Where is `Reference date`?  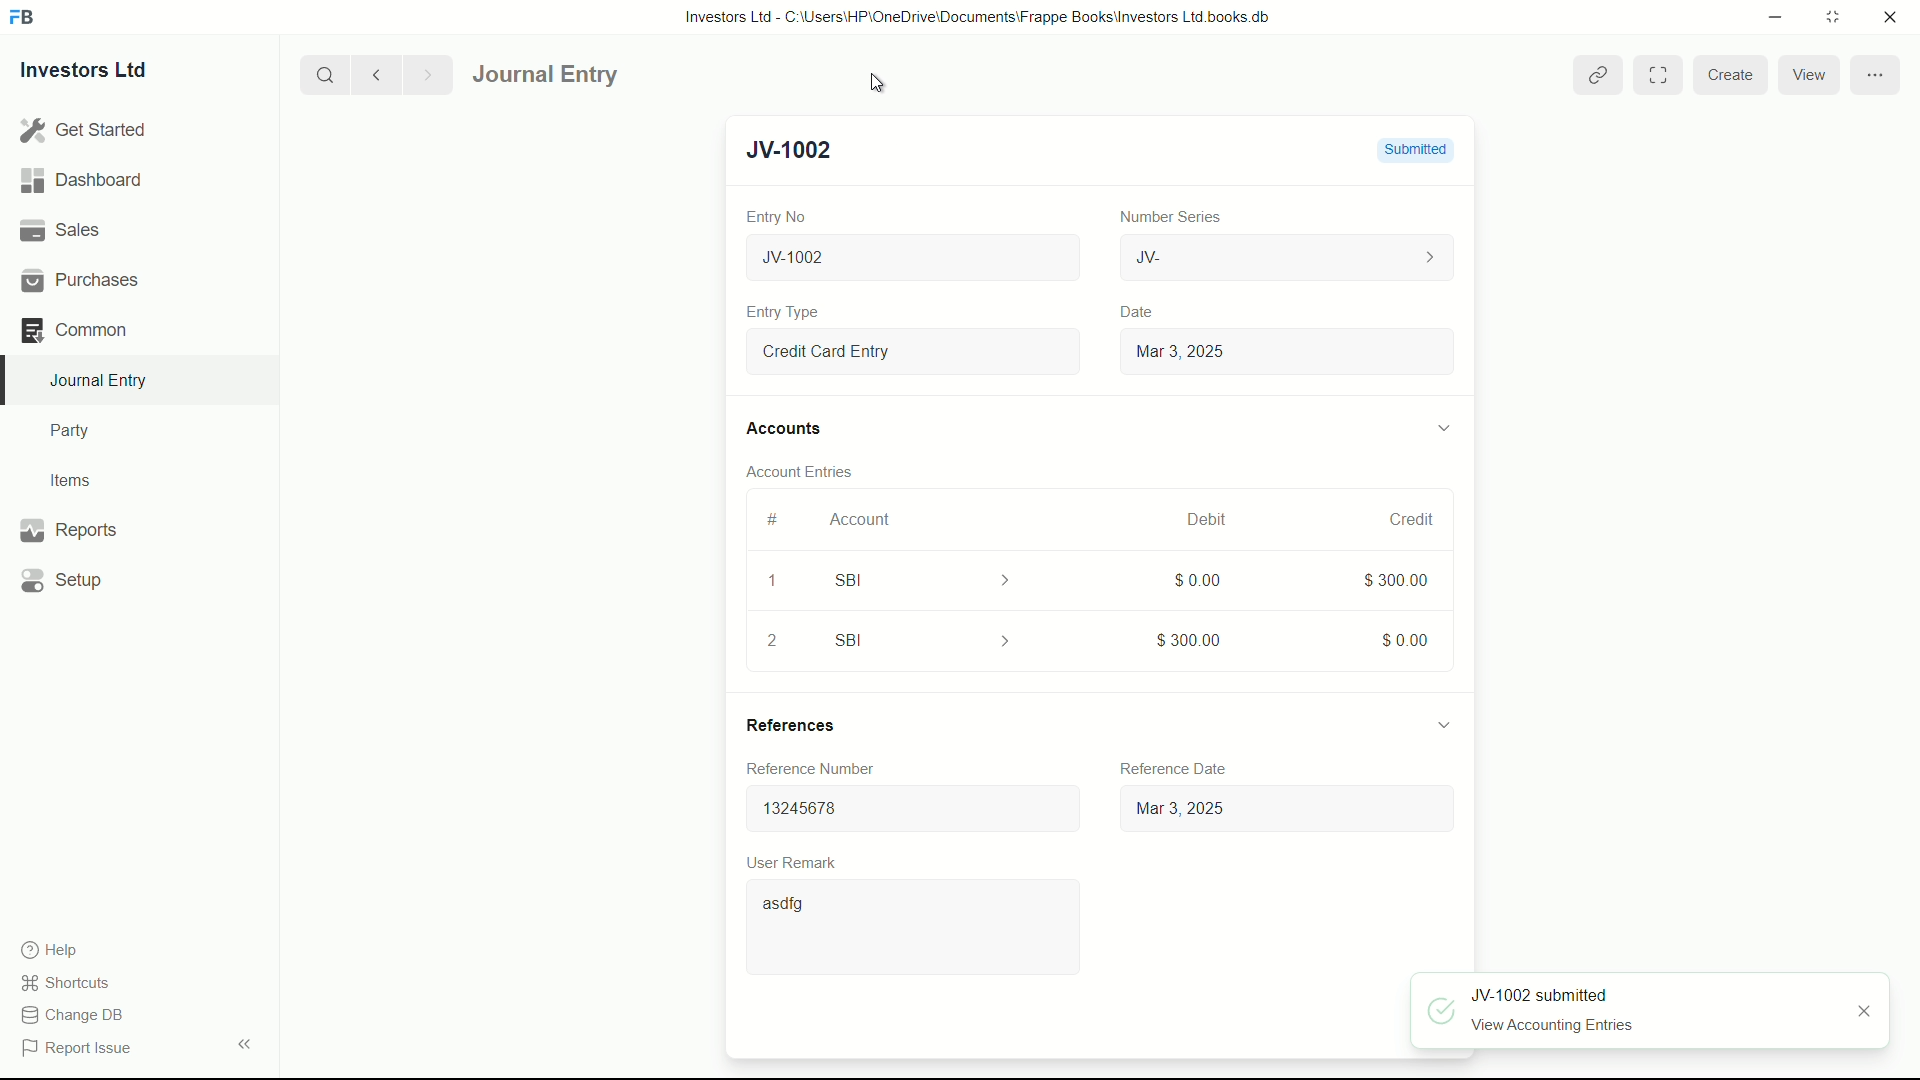 Reference date is located at coordinates (1173, 769).